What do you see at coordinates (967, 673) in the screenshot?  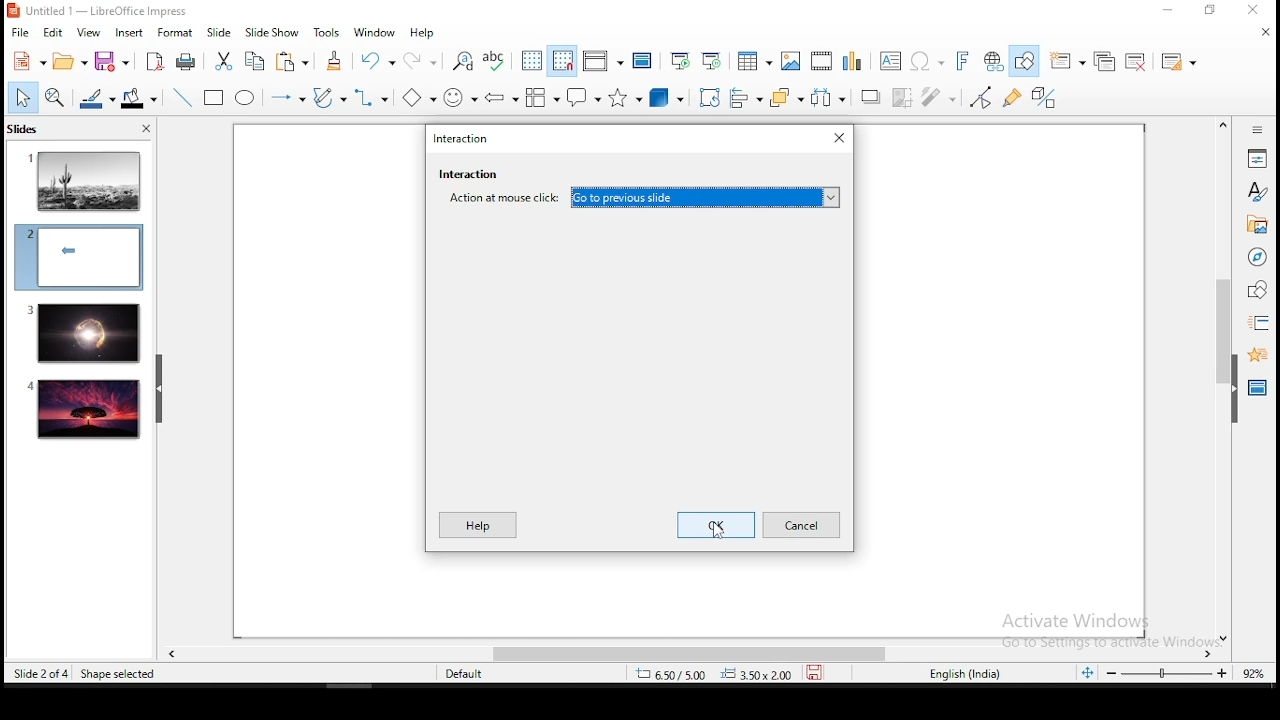 I see `english (india)` at bounding box center [967, 673].